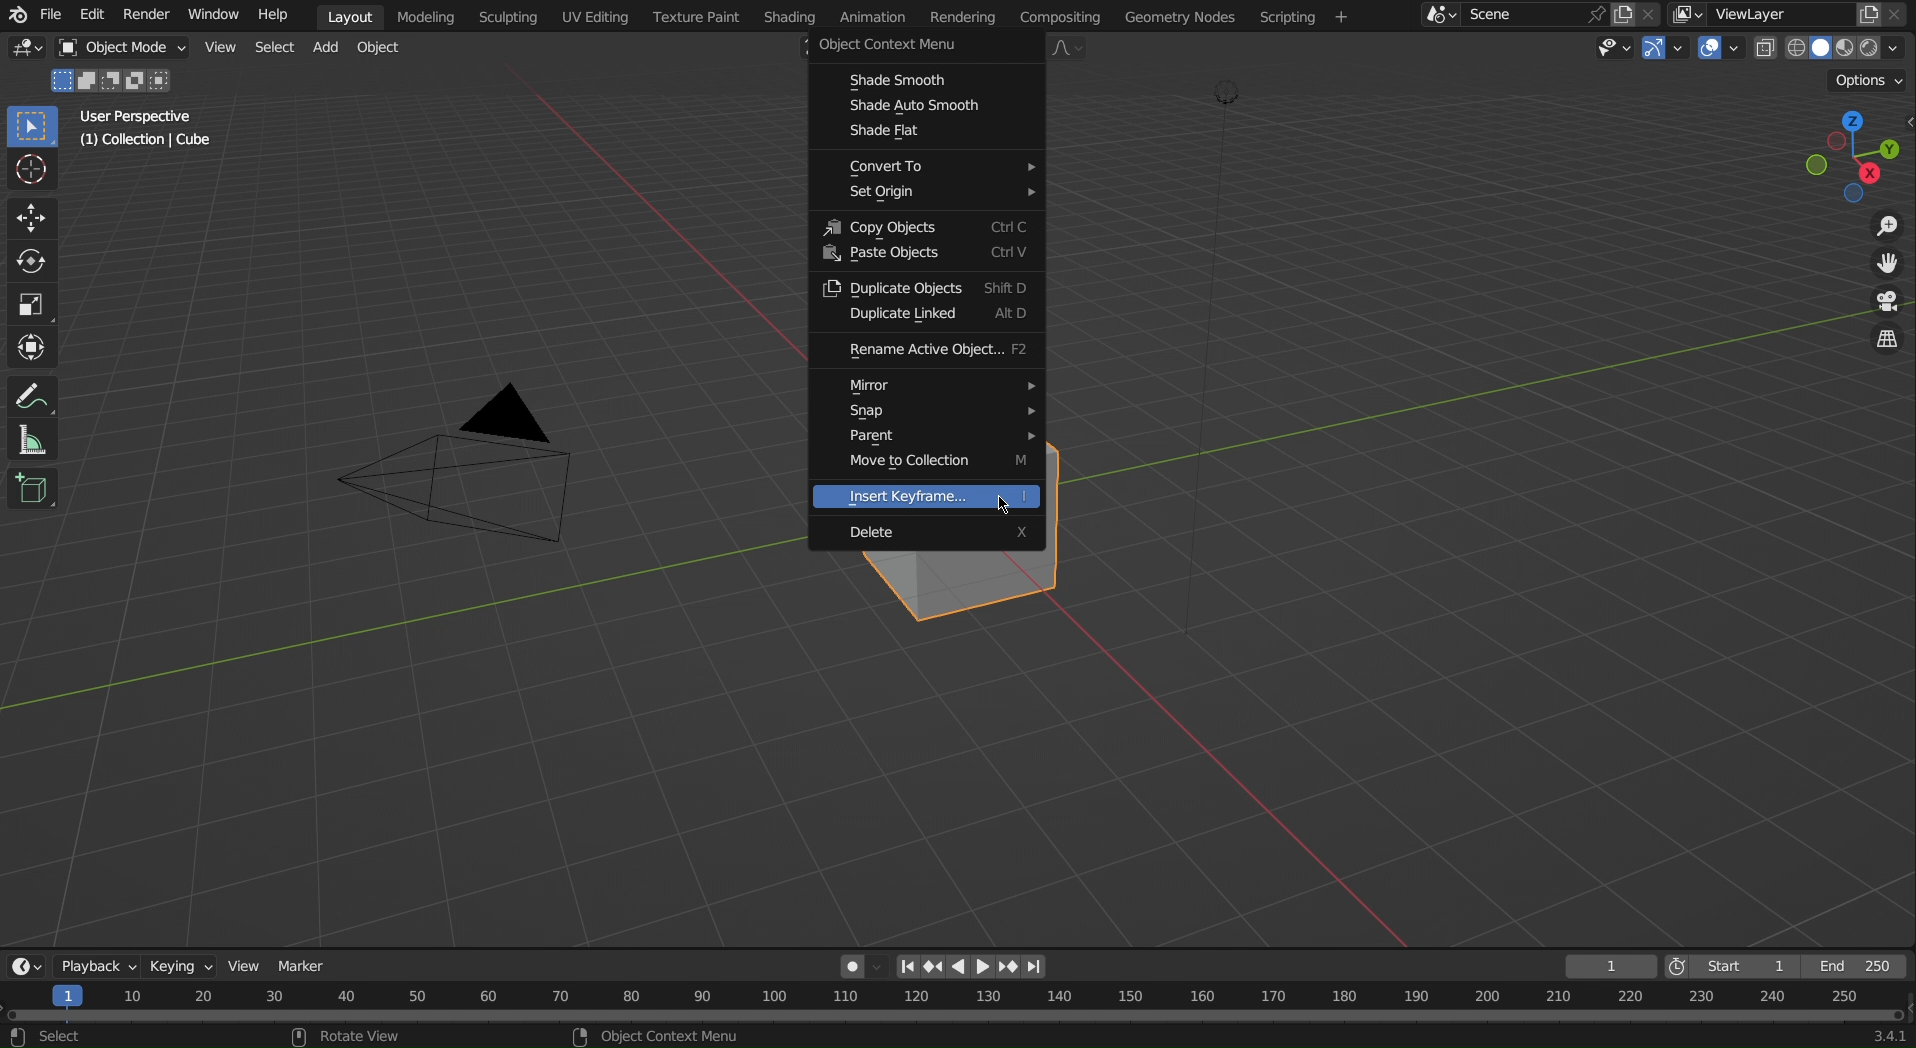 Image resolution: width=1916 pixels, height=1048 pixels. Describe the element at coordinates (1519, 15) in the screenshot. I see `Scene` at that location.